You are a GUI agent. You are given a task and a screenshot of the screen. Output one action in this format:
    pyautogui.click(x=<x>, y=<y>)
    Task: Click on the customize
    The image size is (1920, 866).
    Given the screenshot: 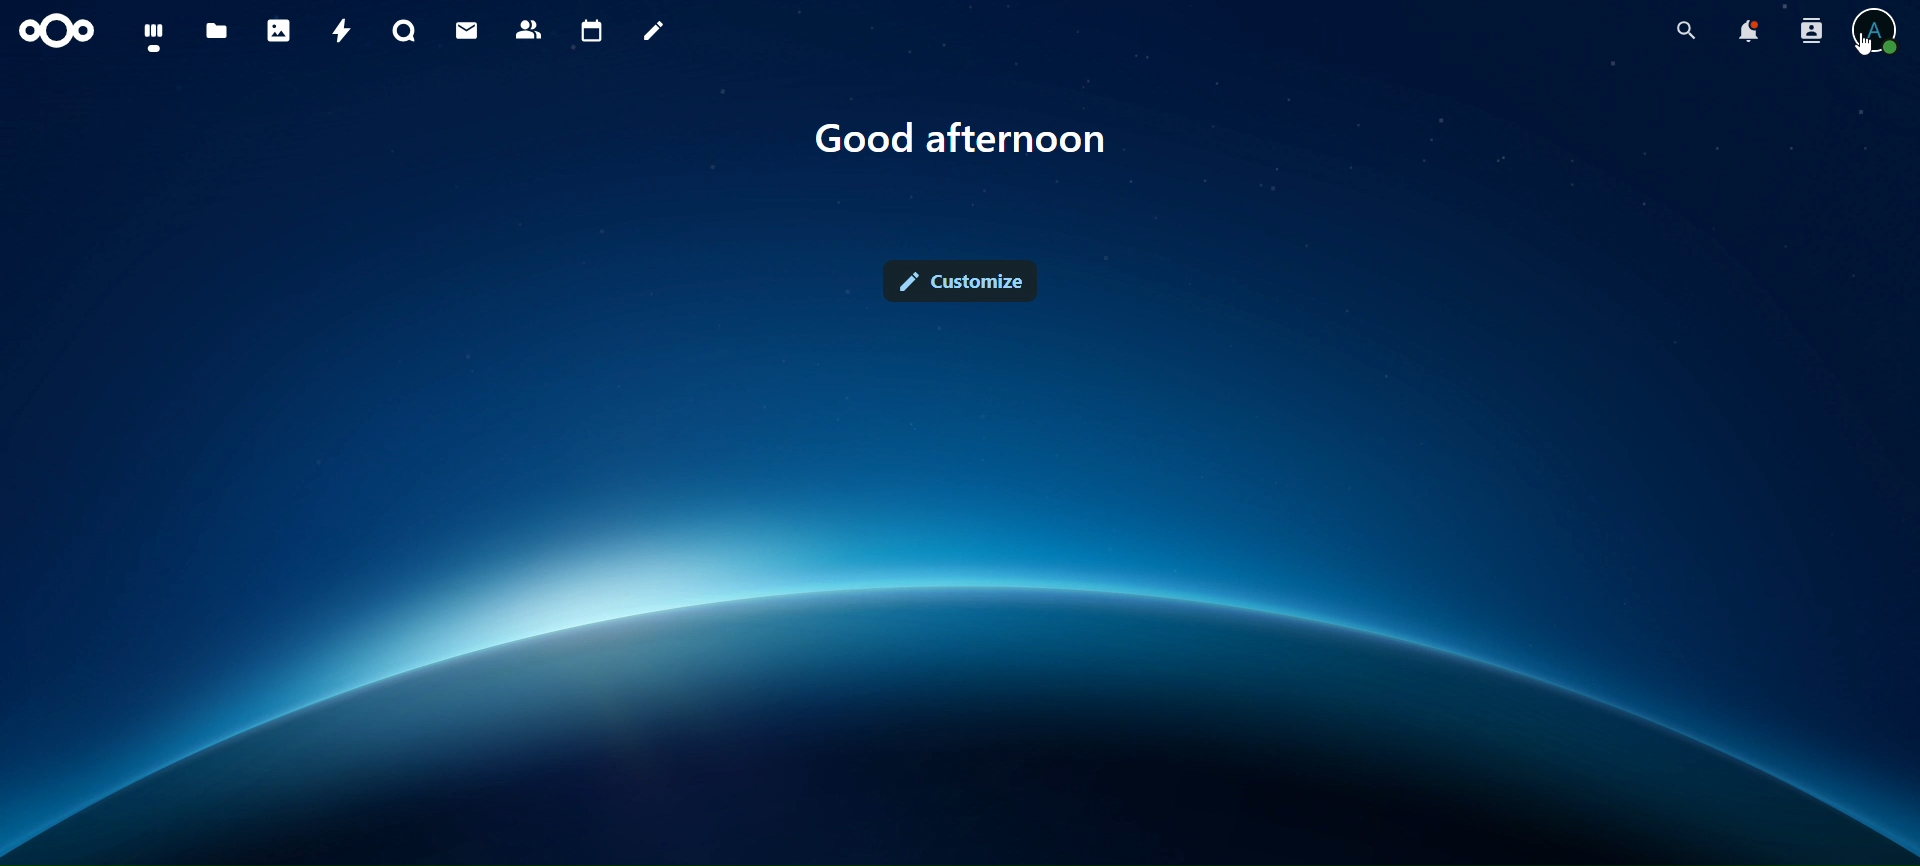 What is the action you would take?
    pyautogui.click(x=967, y=284)
    